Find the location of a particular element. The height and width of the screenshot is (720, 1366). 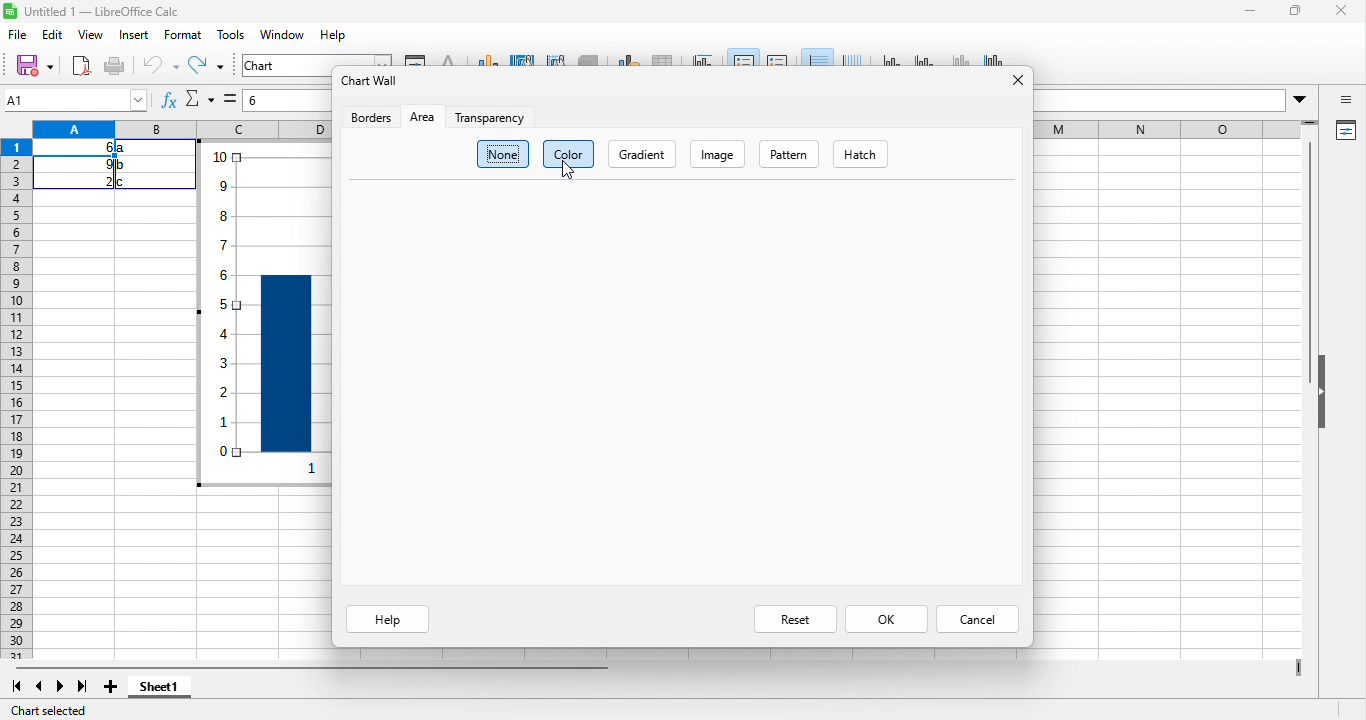

6 is located at coordinates (99, 147).